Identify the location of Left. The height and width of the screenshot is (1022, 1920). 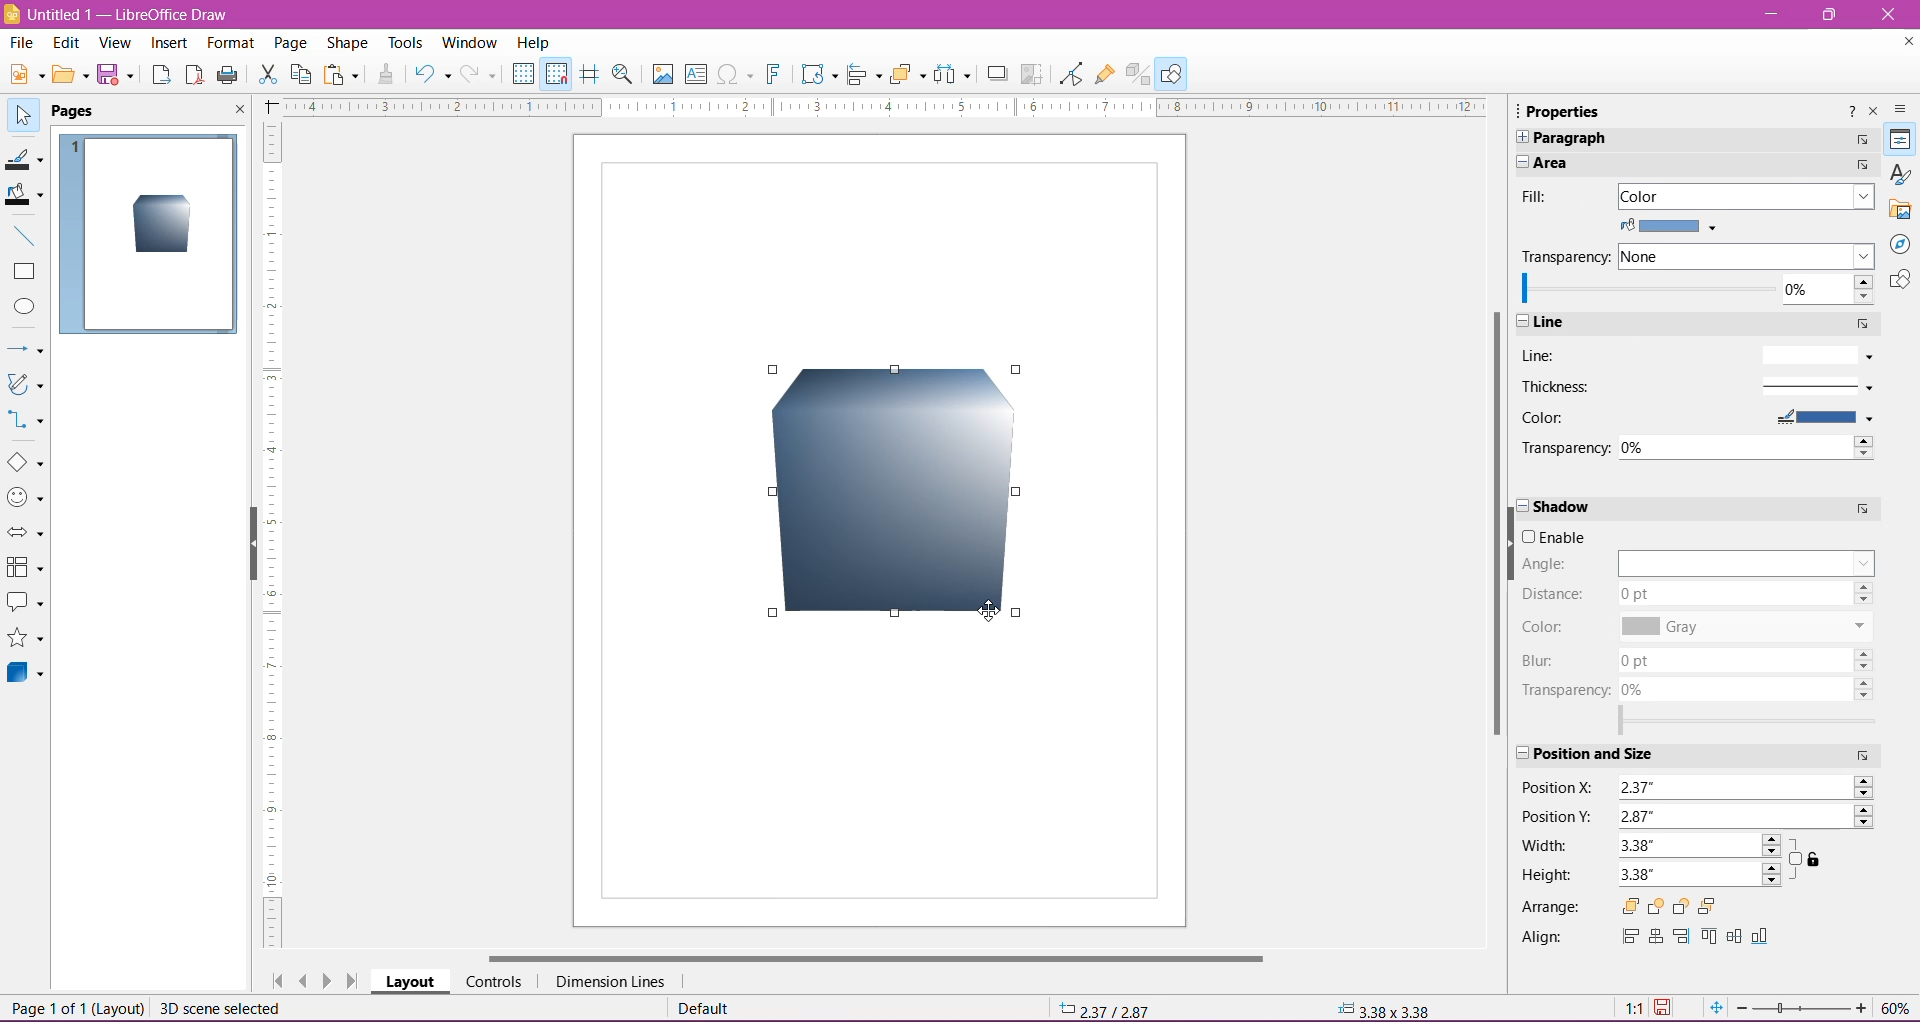
(1628, 938).